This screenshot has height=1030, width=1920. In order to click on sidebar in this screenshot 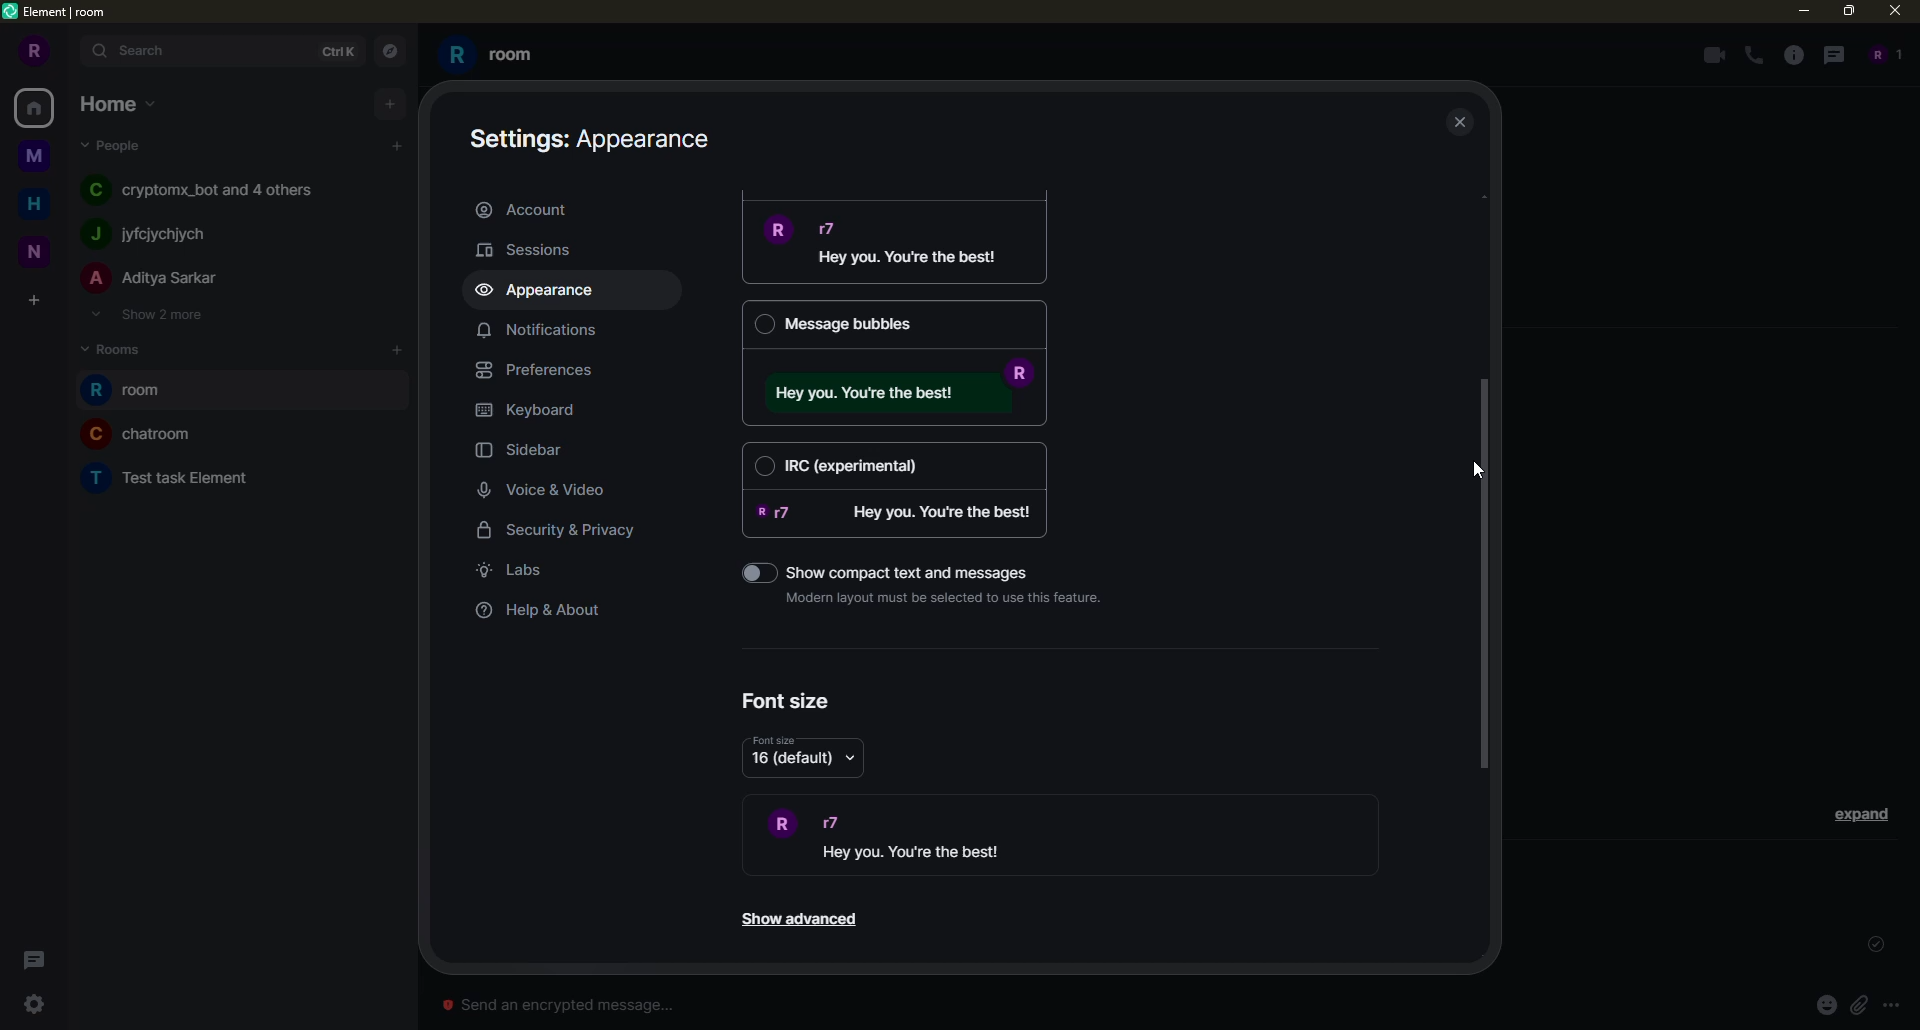, I will do `click(528, 452)`.